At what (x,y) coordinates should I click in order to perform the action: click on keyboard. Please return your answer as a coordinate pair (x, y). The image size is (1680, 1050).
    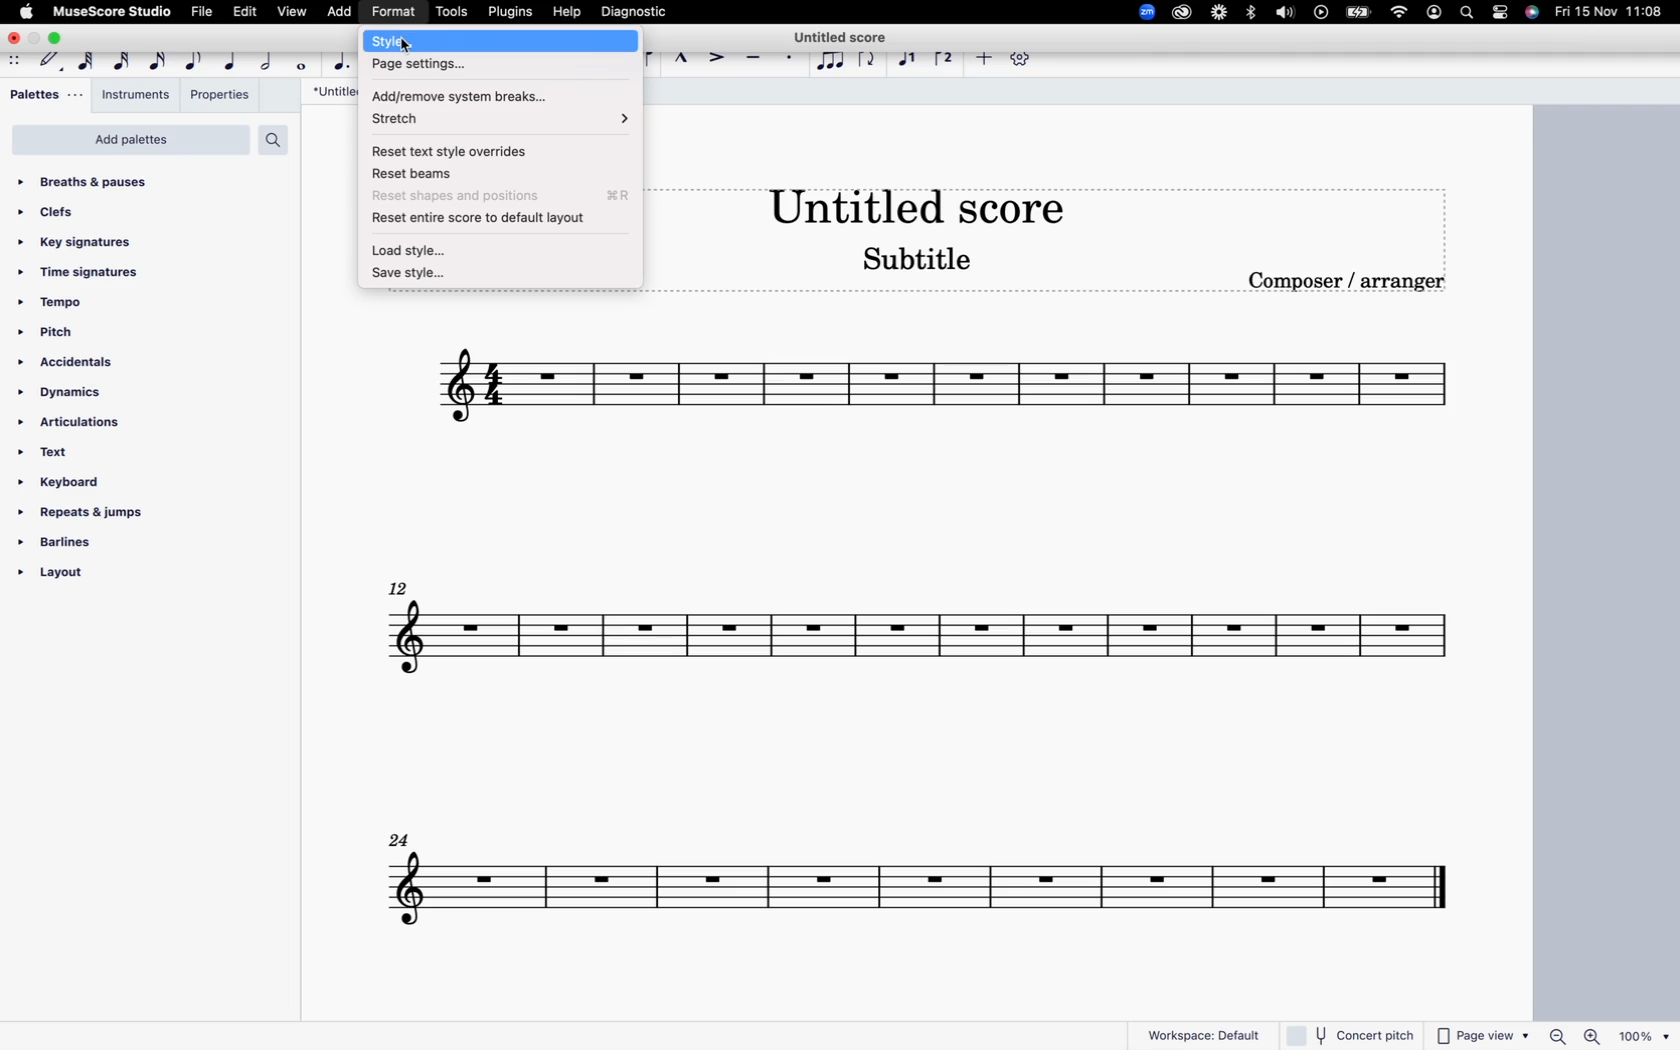
    Looking at the image, I should click on (62, 482).